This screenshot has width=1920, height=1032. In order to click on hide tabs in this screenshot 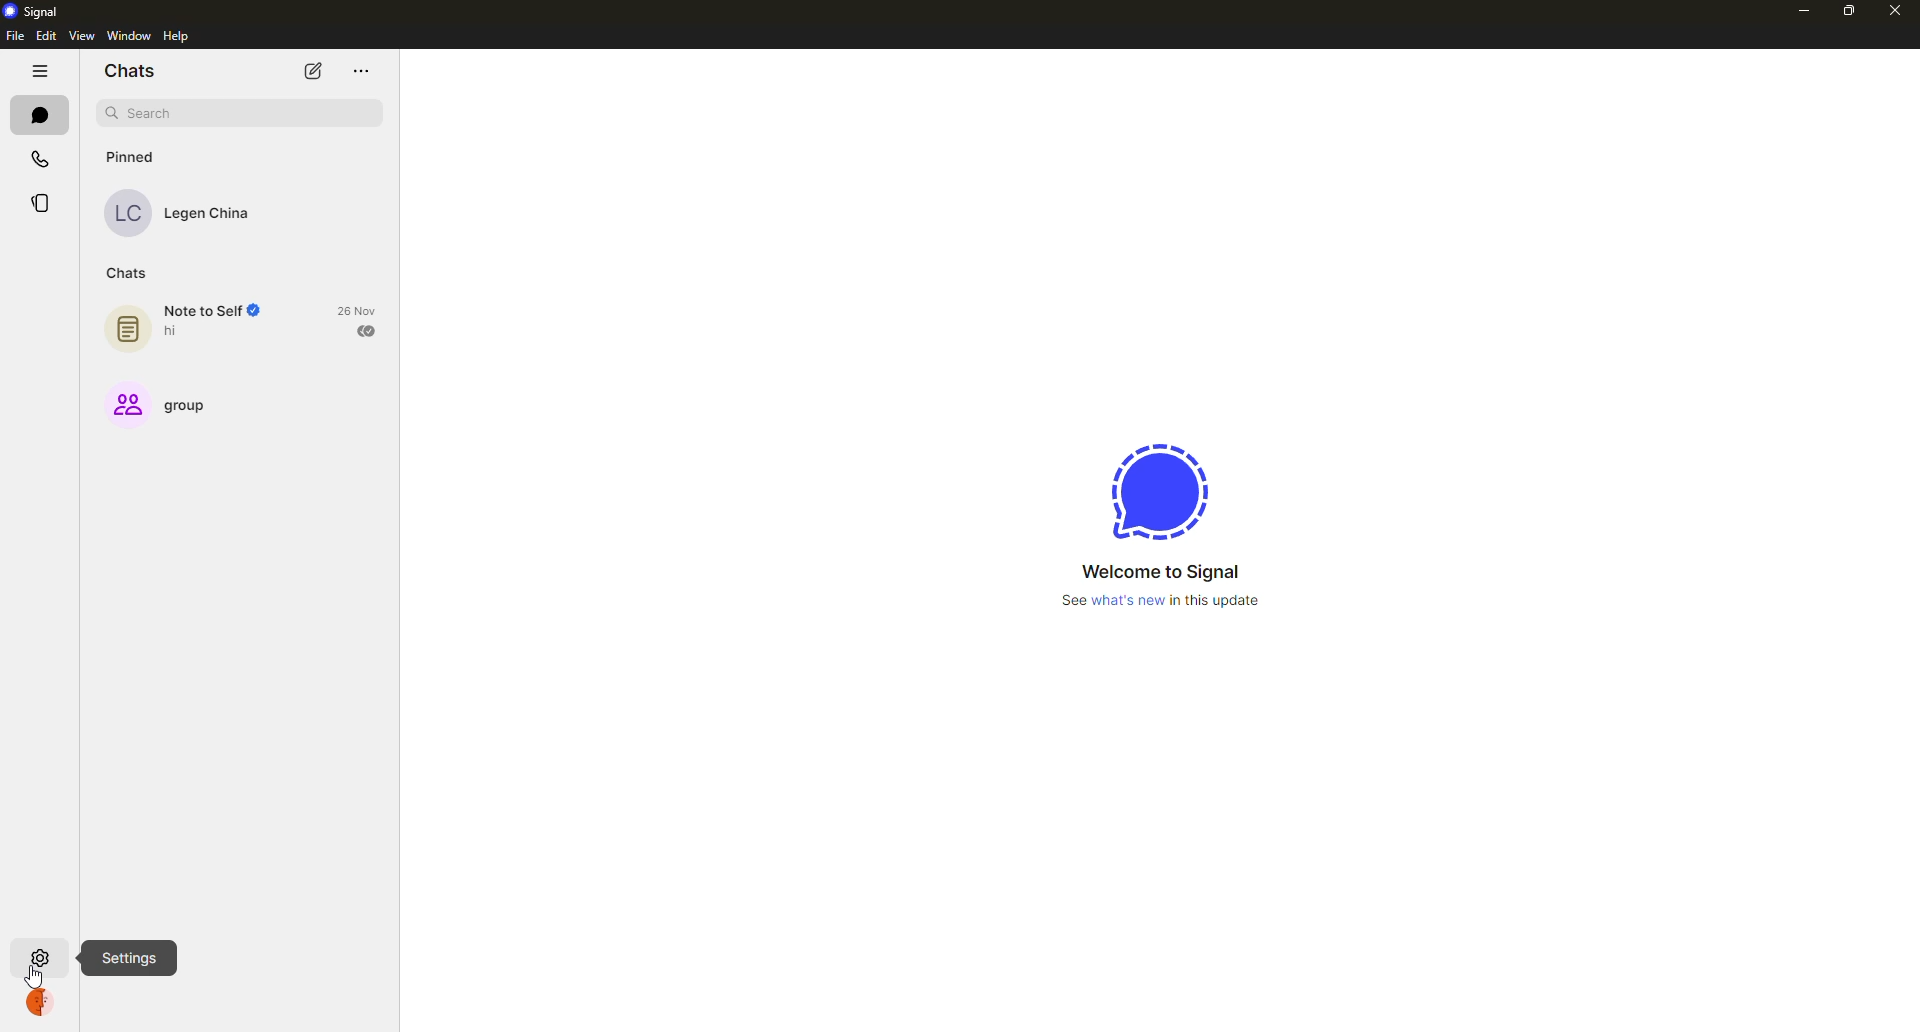, I will do `click(40, 72)`.